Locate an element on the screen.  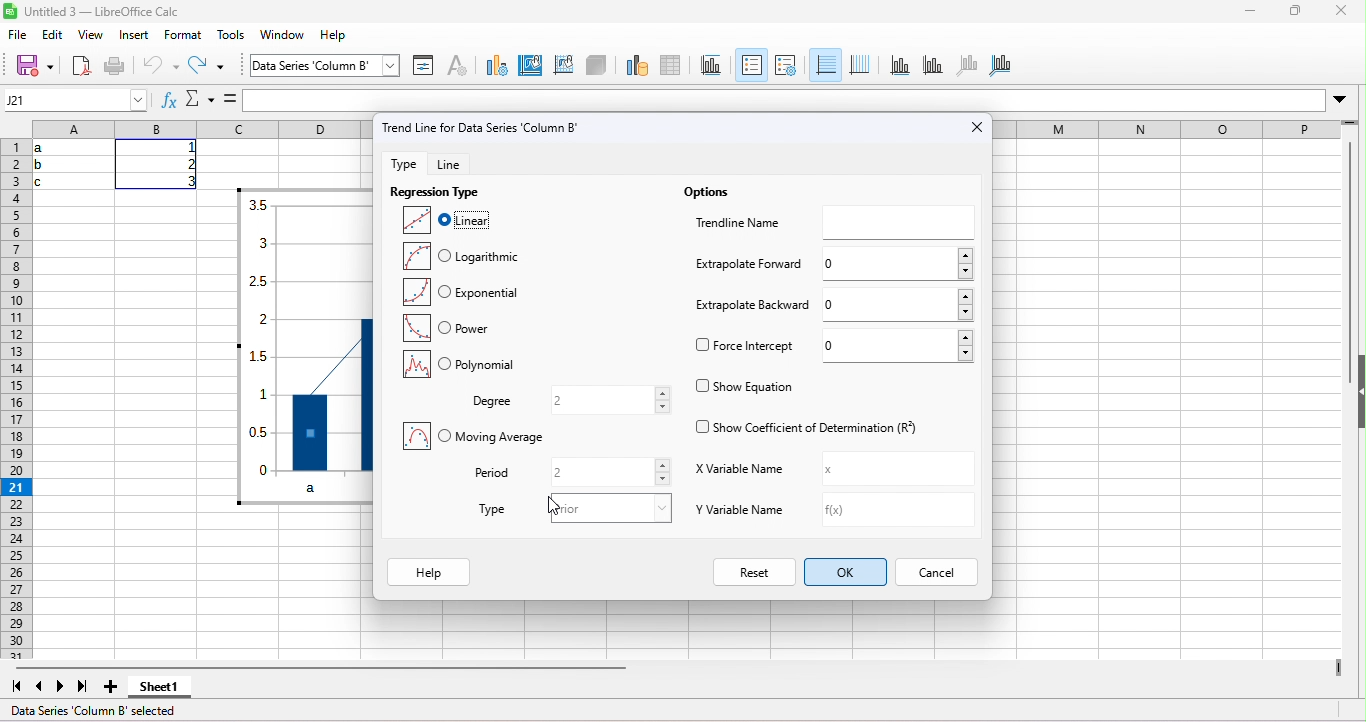
data ranges is located at coordinates (634, 64).